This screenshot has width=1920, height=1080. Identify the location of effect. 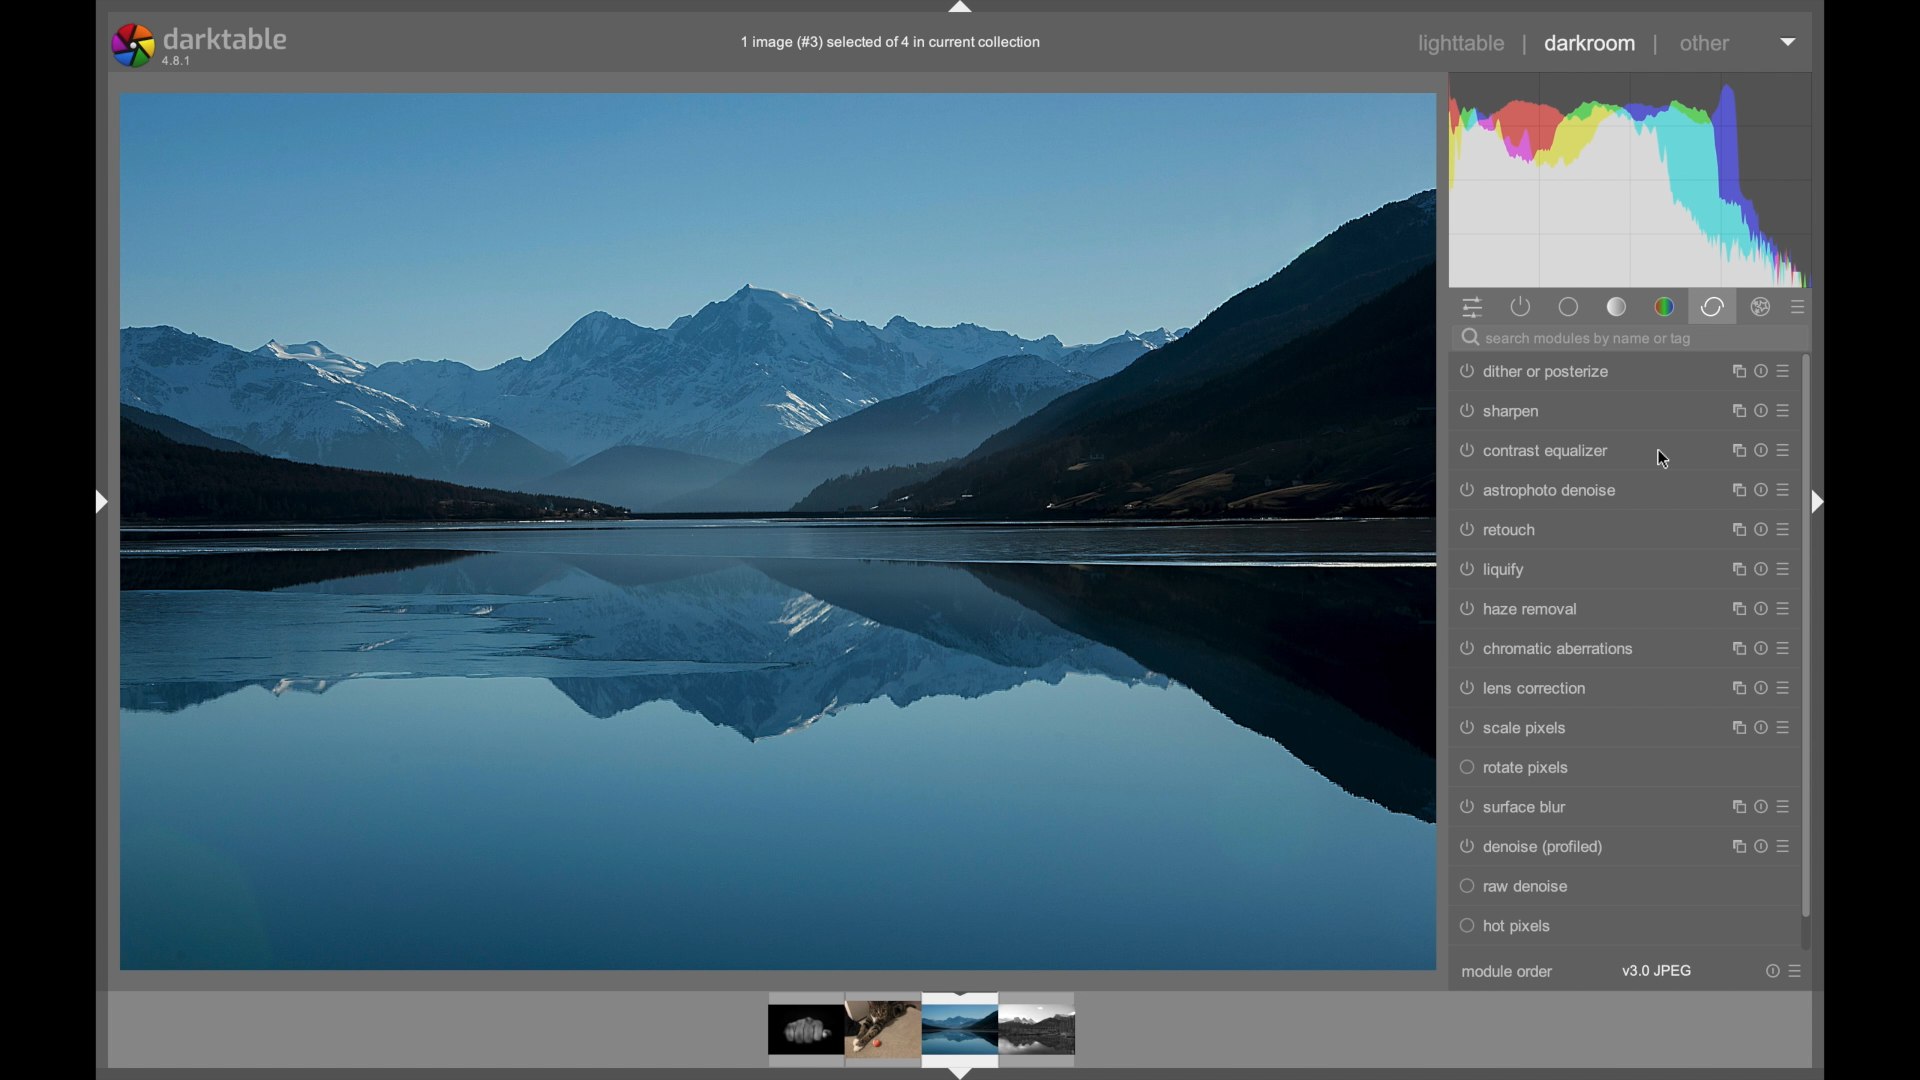
(1762, 305).